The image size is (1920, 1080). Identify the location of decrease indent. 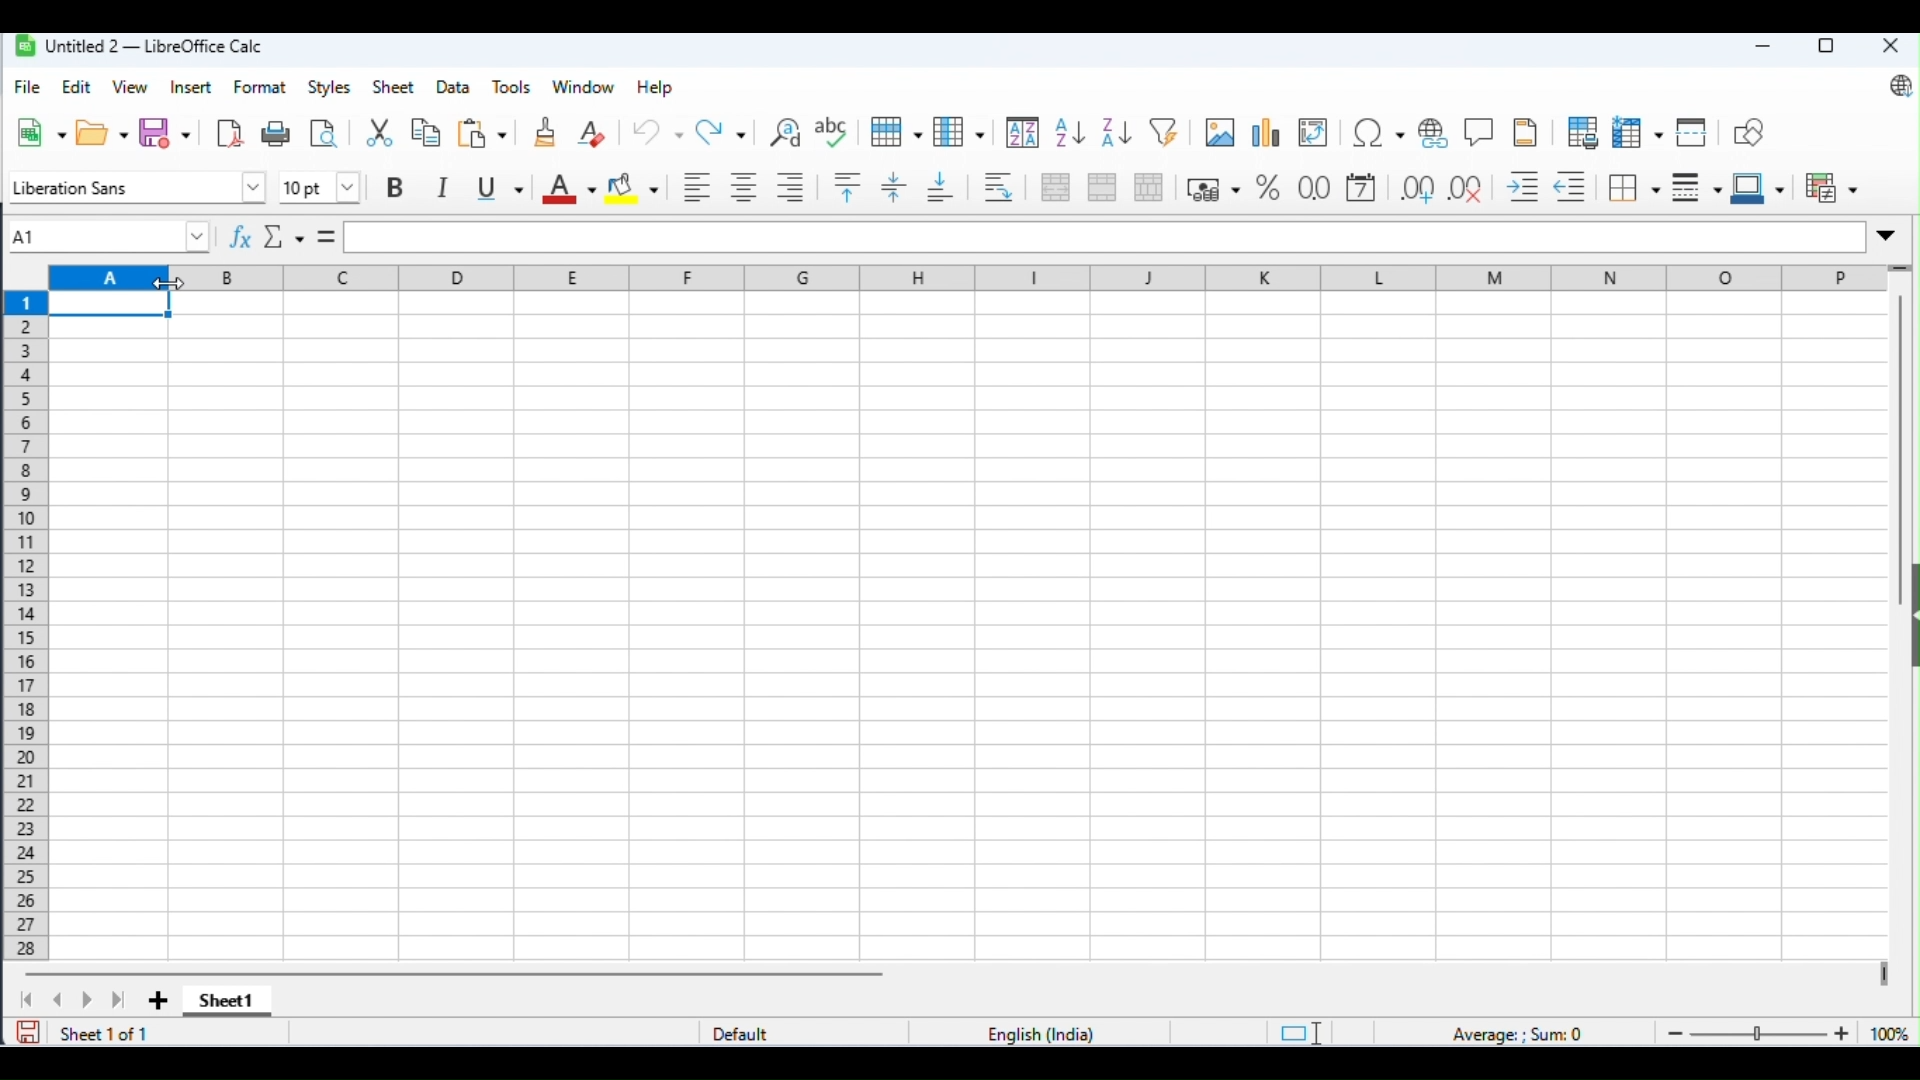
(1576, 187).